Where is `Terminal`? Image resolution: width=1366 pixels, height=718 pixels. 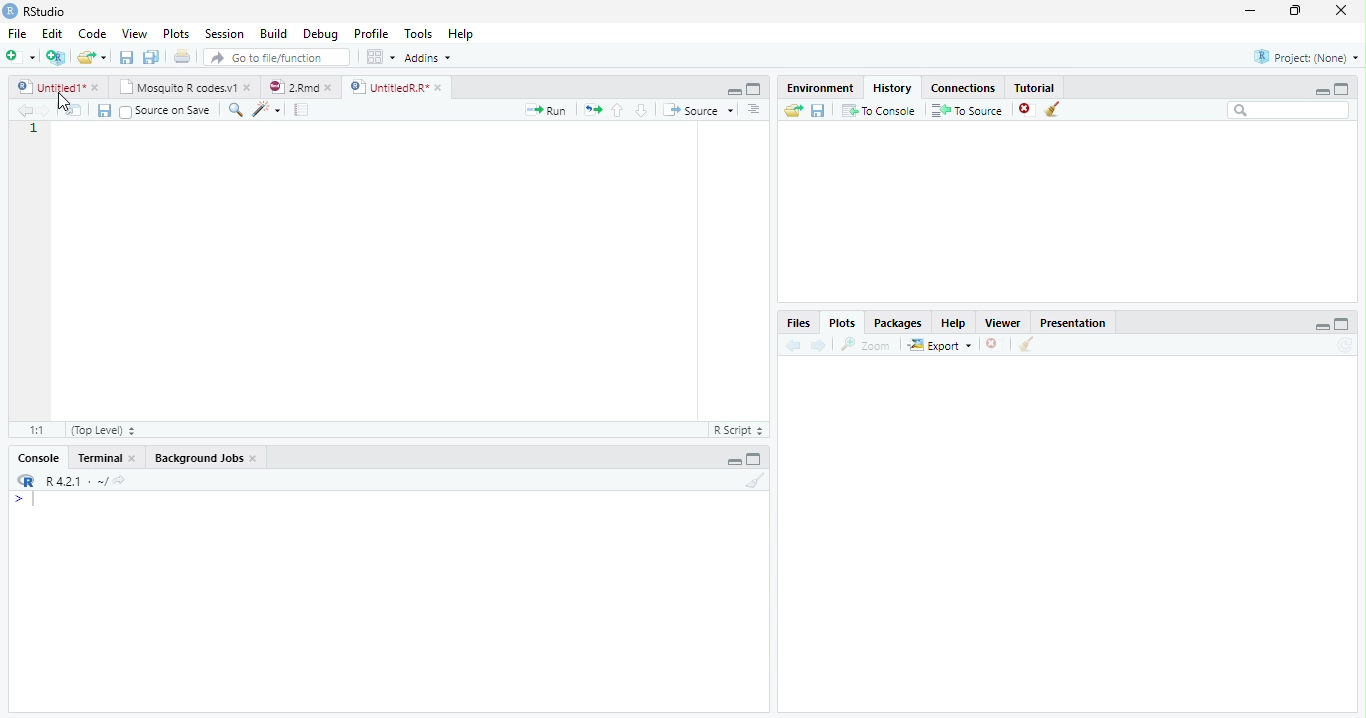
Terminal is located at coordinates (99, 458).